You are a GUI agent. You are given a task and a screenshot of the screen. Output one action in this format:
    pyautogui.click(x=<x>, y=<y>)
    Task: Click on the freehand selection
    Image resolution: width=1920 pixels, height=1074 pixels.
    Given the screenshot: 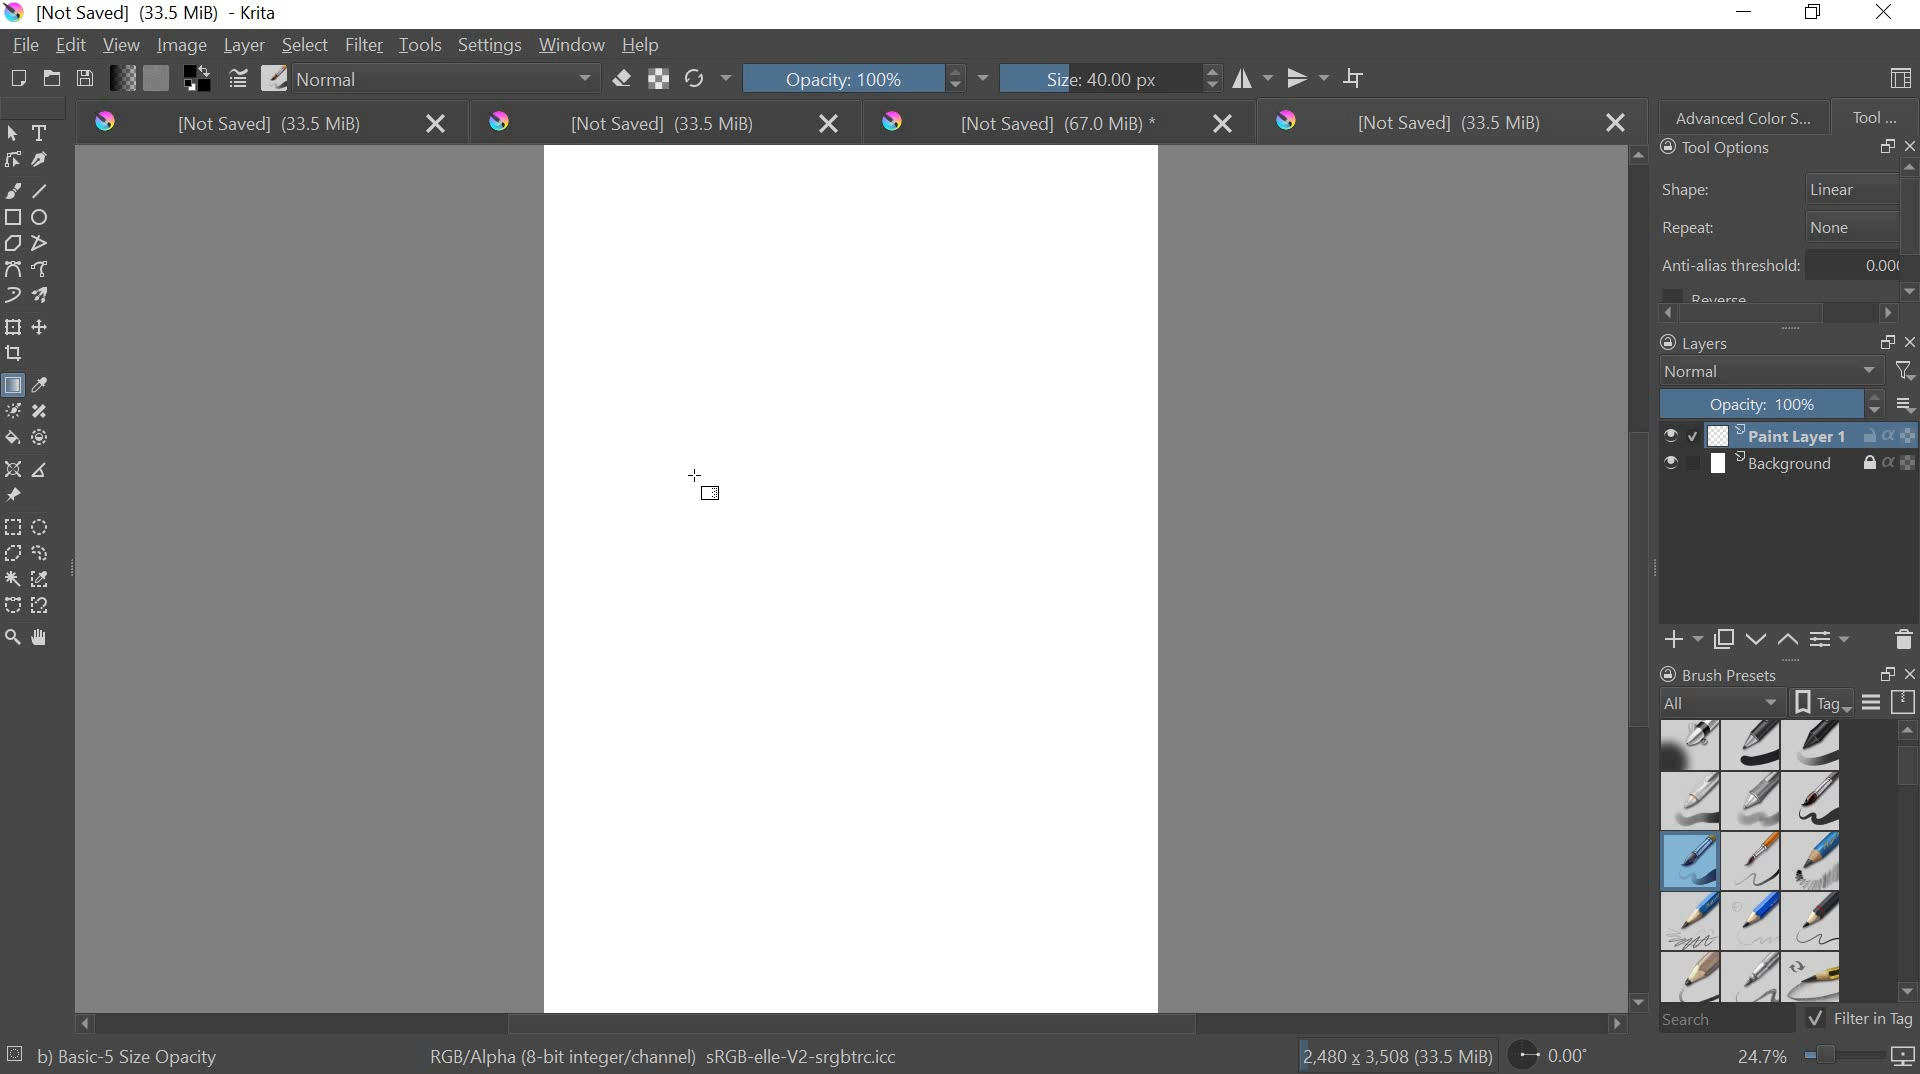 What is the action you would take?
    pyautogui.click(x=44, y=555)
    